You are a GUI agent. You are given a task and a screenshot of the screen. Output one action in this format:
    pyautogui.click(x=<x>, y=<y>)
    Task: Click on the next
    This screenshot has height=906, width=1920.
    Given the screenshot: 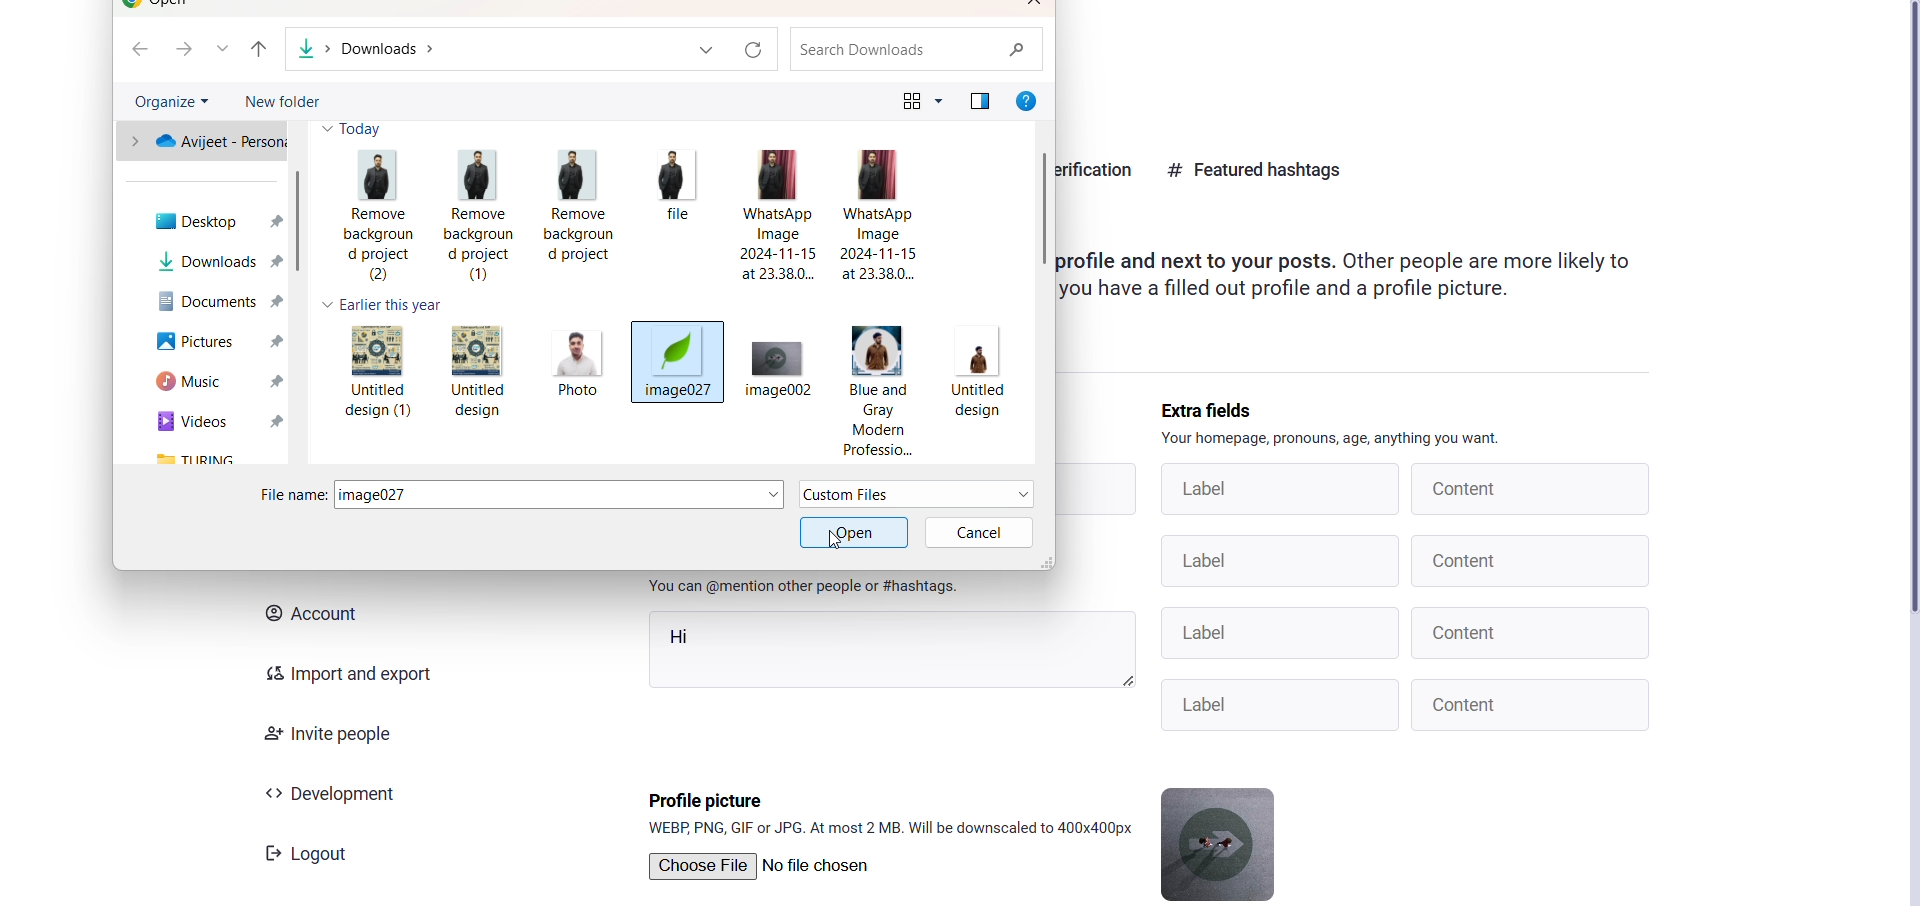 What is the action you would take?
    pyautogui.click(x=181, y=49)
    